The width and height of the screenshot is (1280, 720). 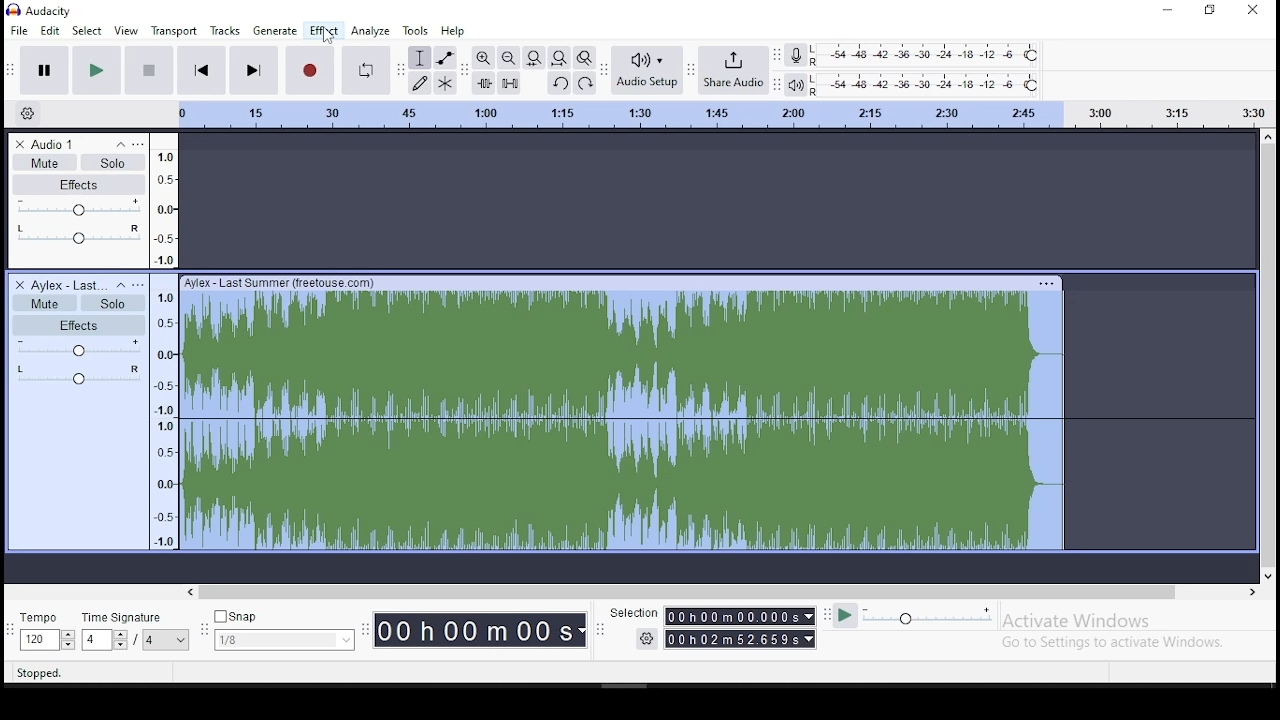 What do you see at coordinates (559, 57) in the screenshot?
I see `fit project to width` at bounding box center [559, 57].